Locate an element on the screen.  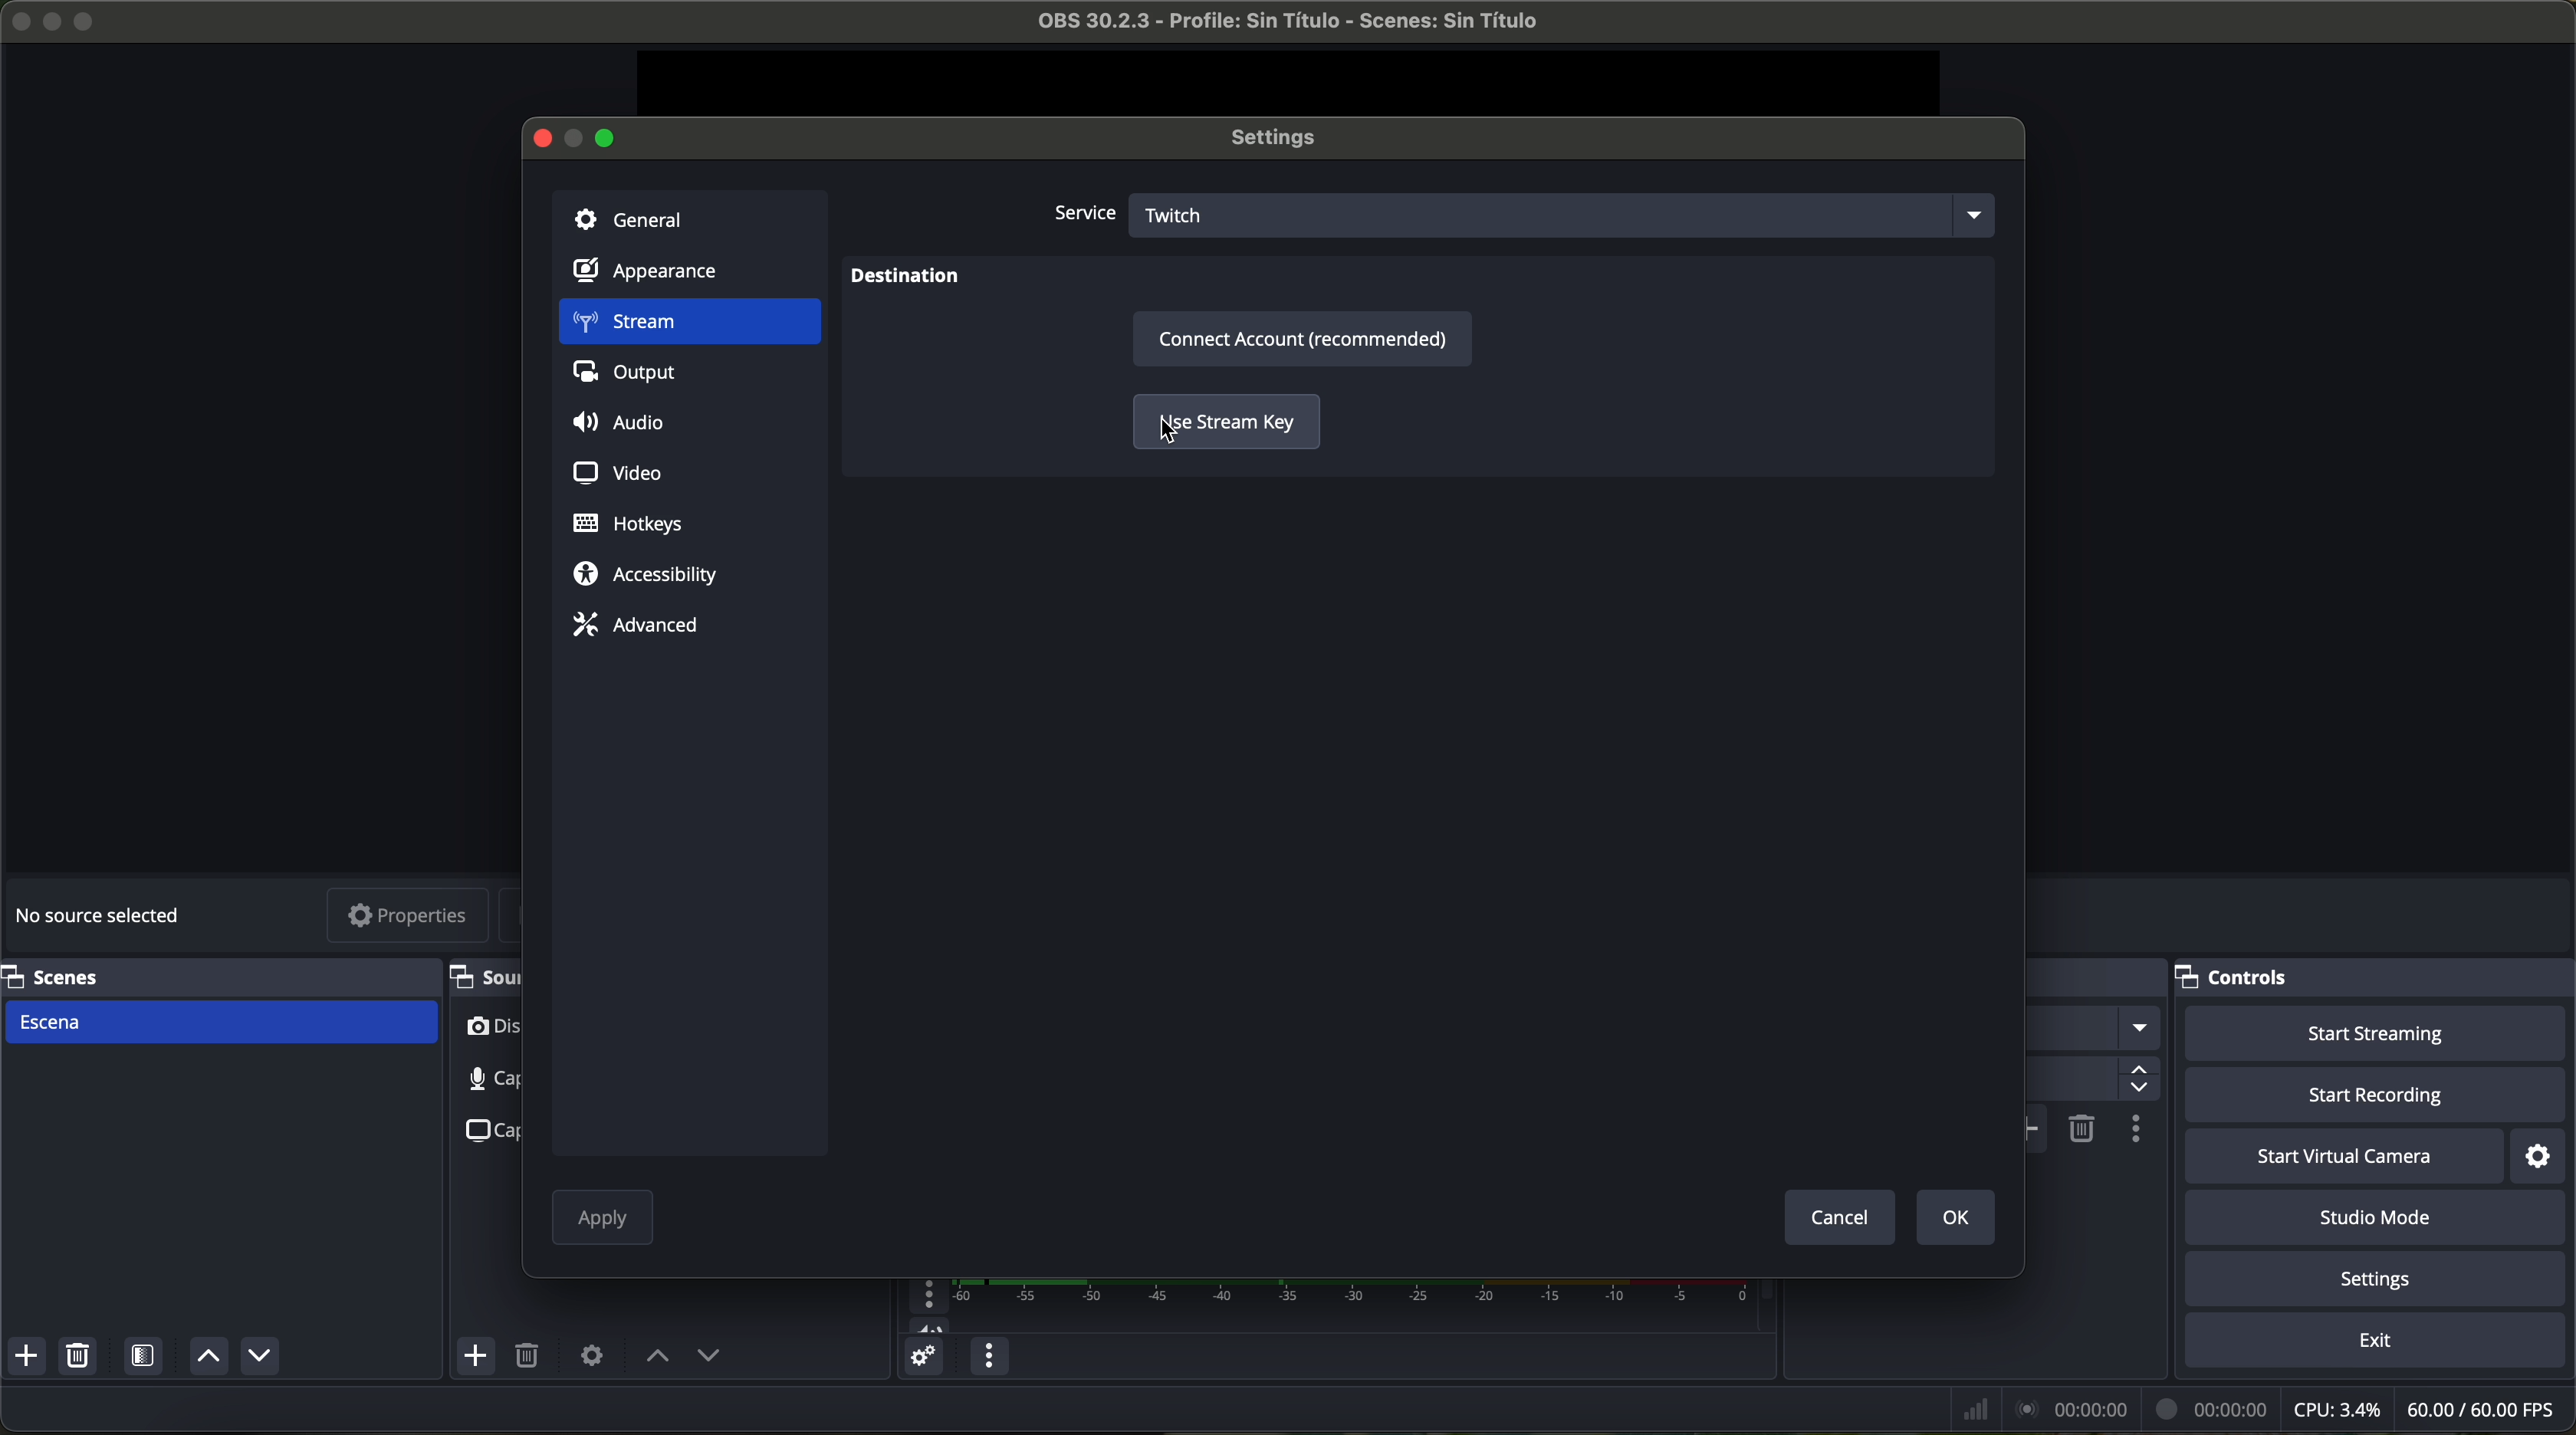
connect acount button is located at coordinates (1306, 339).